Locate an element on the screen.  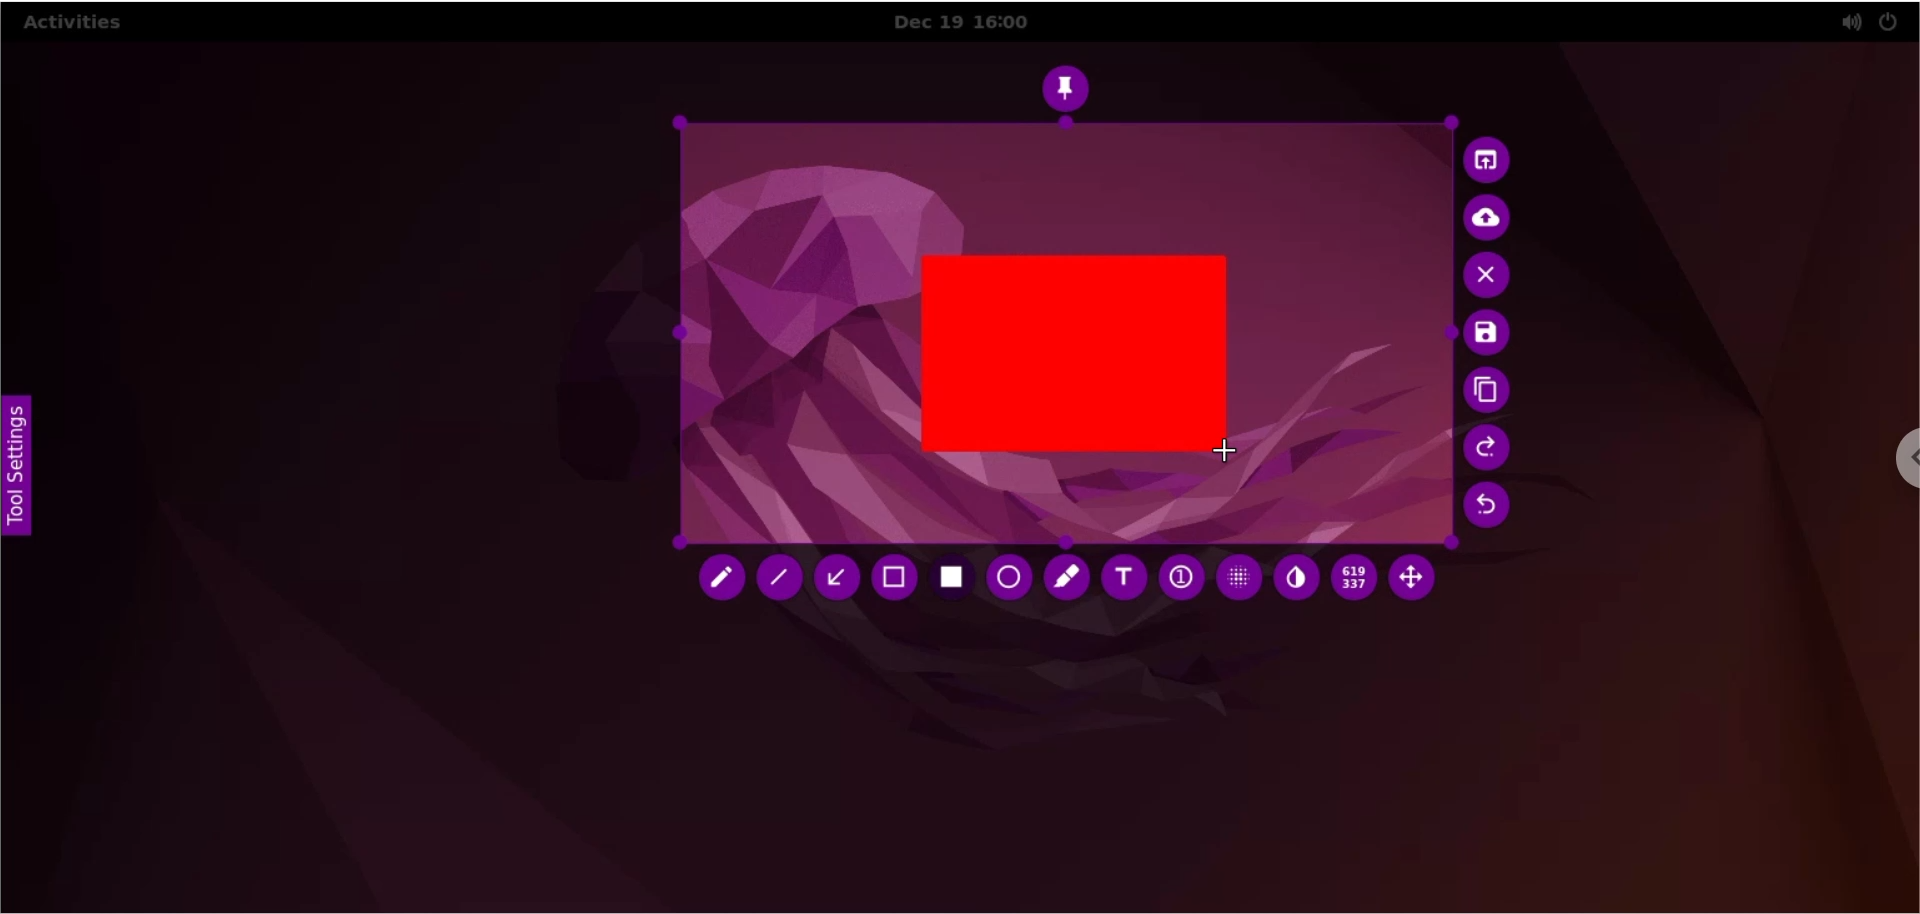
upload  is located at coordinates (1495, 218).